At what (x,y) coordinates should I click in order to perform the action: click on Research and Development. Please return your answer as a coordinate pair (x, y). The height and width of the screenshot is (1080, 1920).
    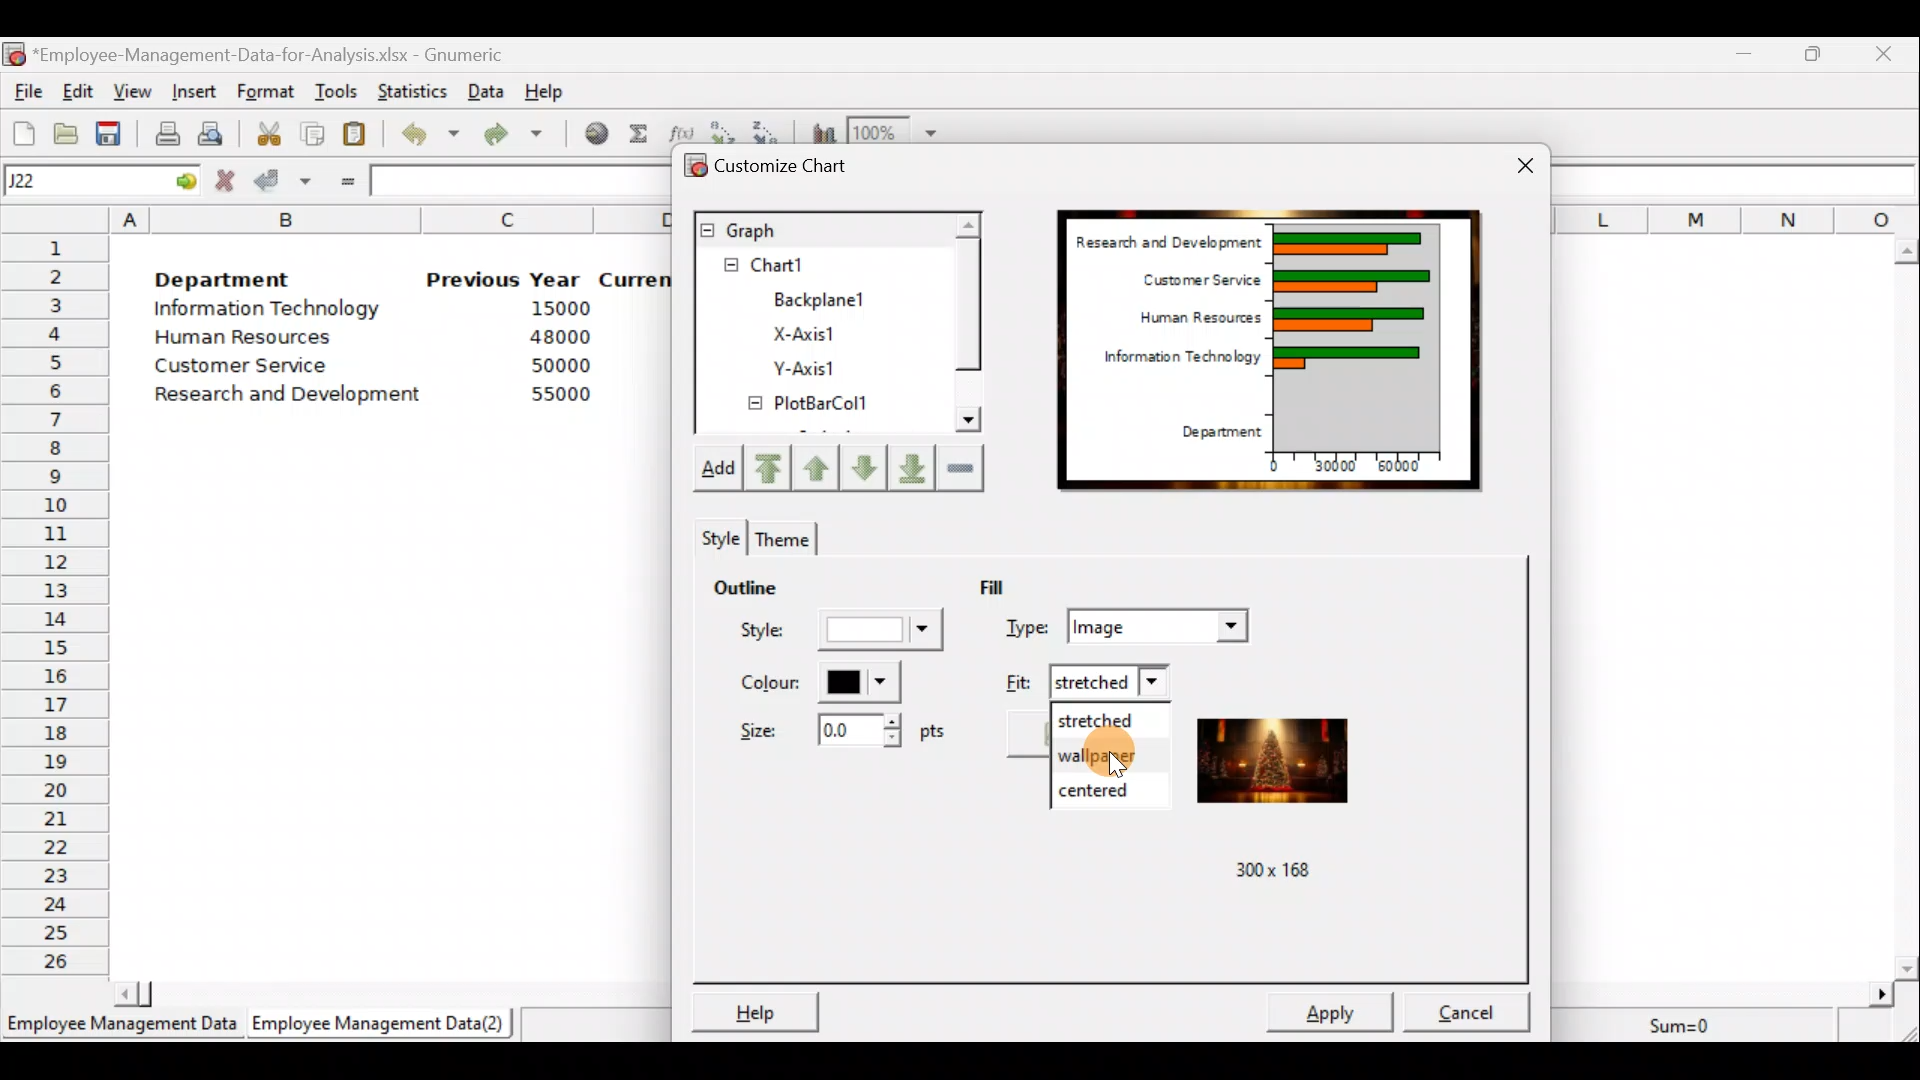
    Looking at the image, I should click on (1165, 237).